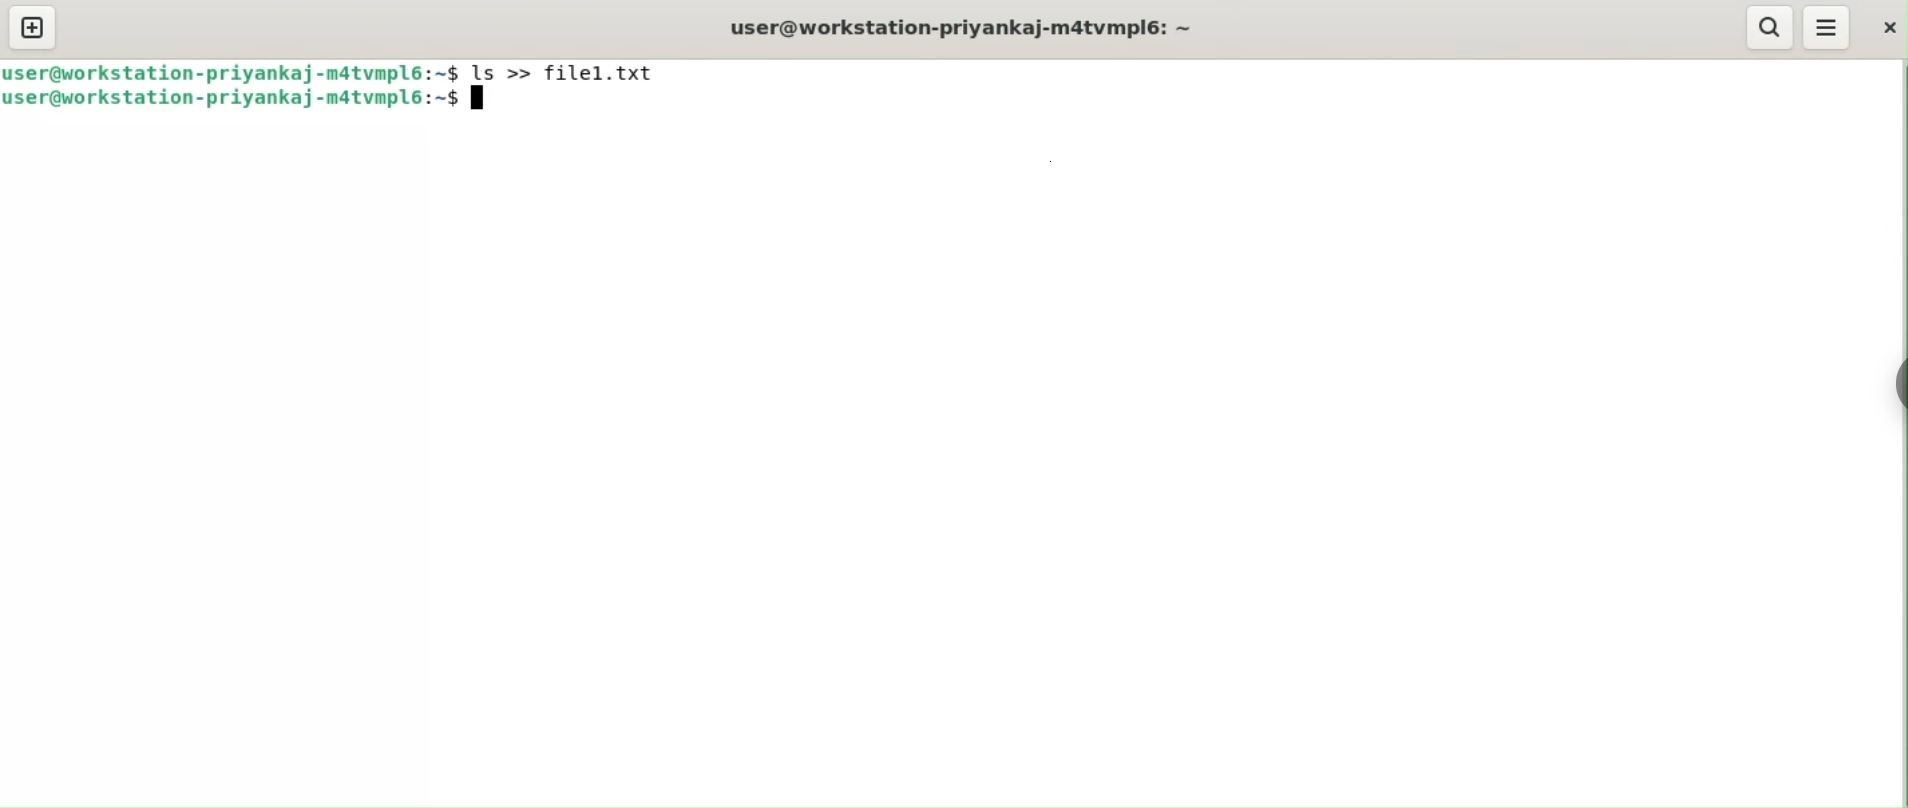  Describe the element at coordinates (572, 71) in the screenshot. I see `ls >> file1.txt` at that location.